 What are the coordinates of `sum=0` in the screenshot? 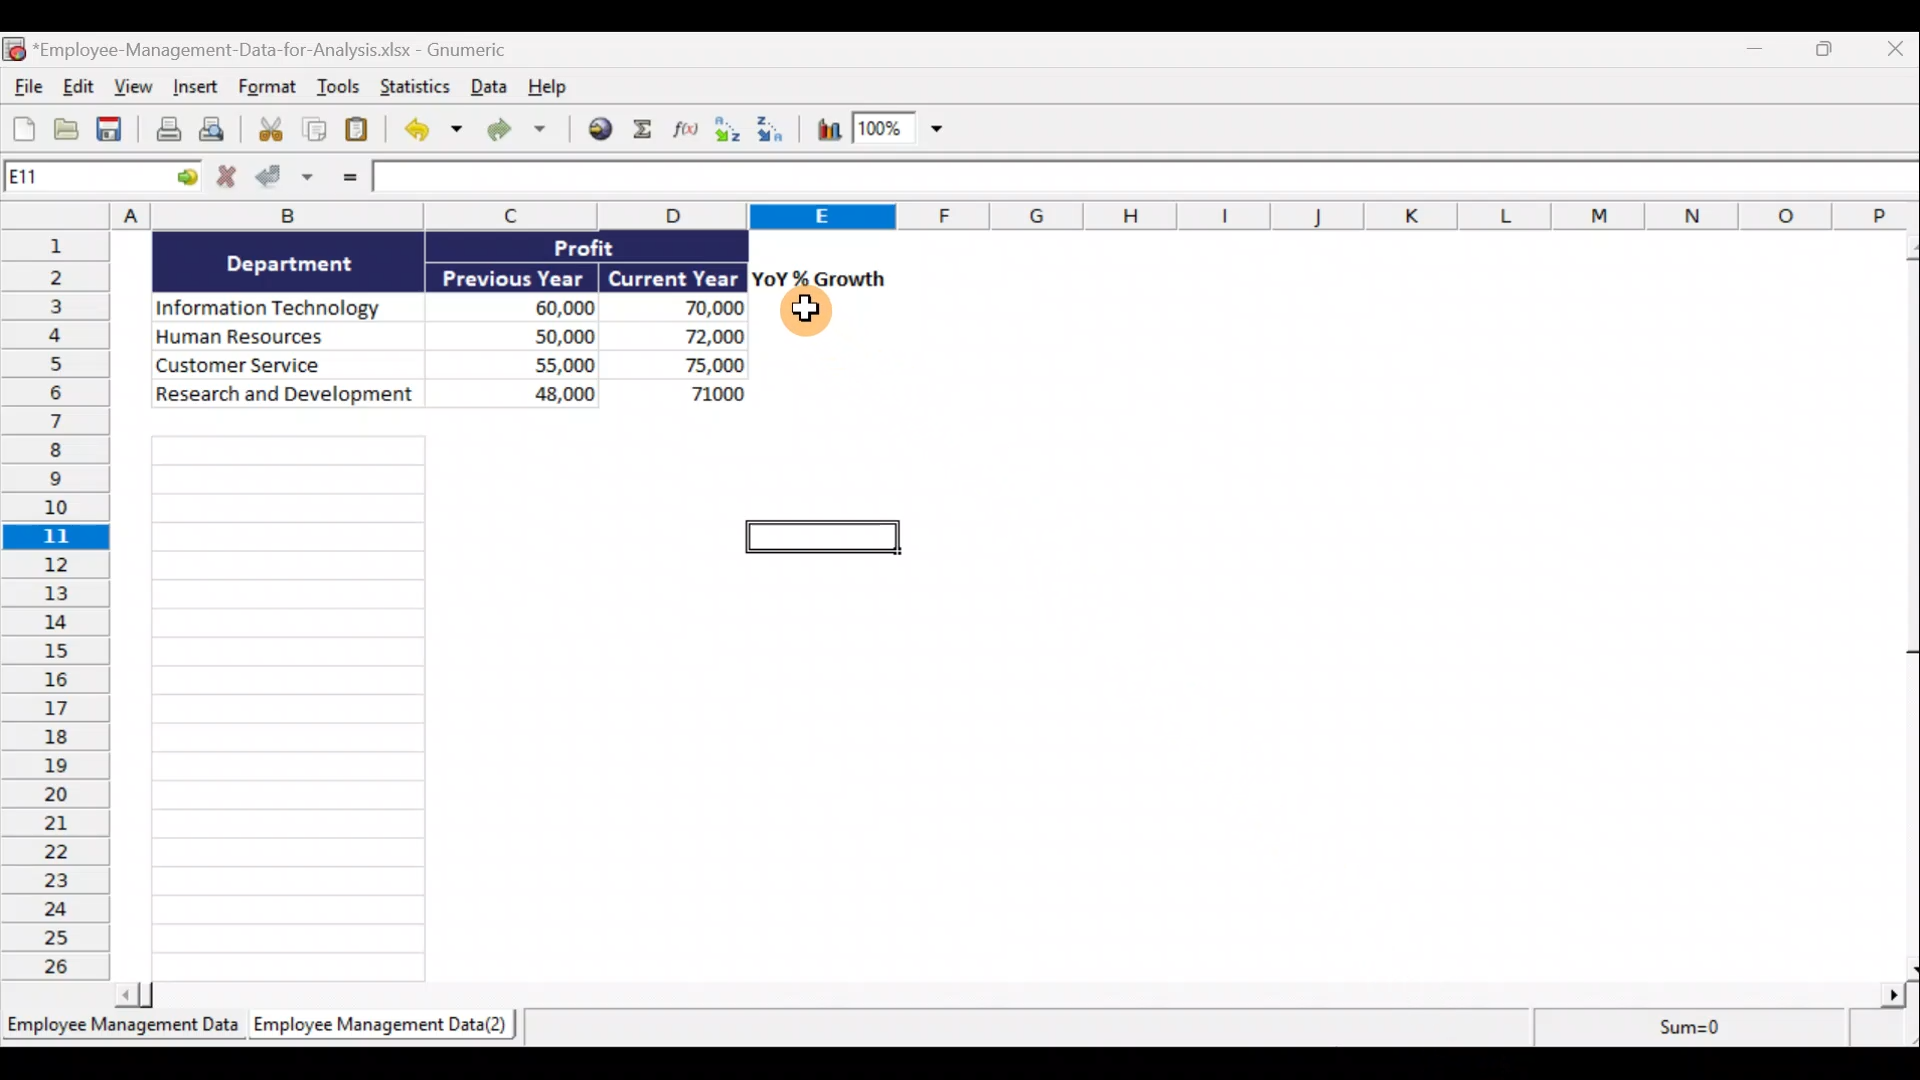 It's located at (1724, 1030).